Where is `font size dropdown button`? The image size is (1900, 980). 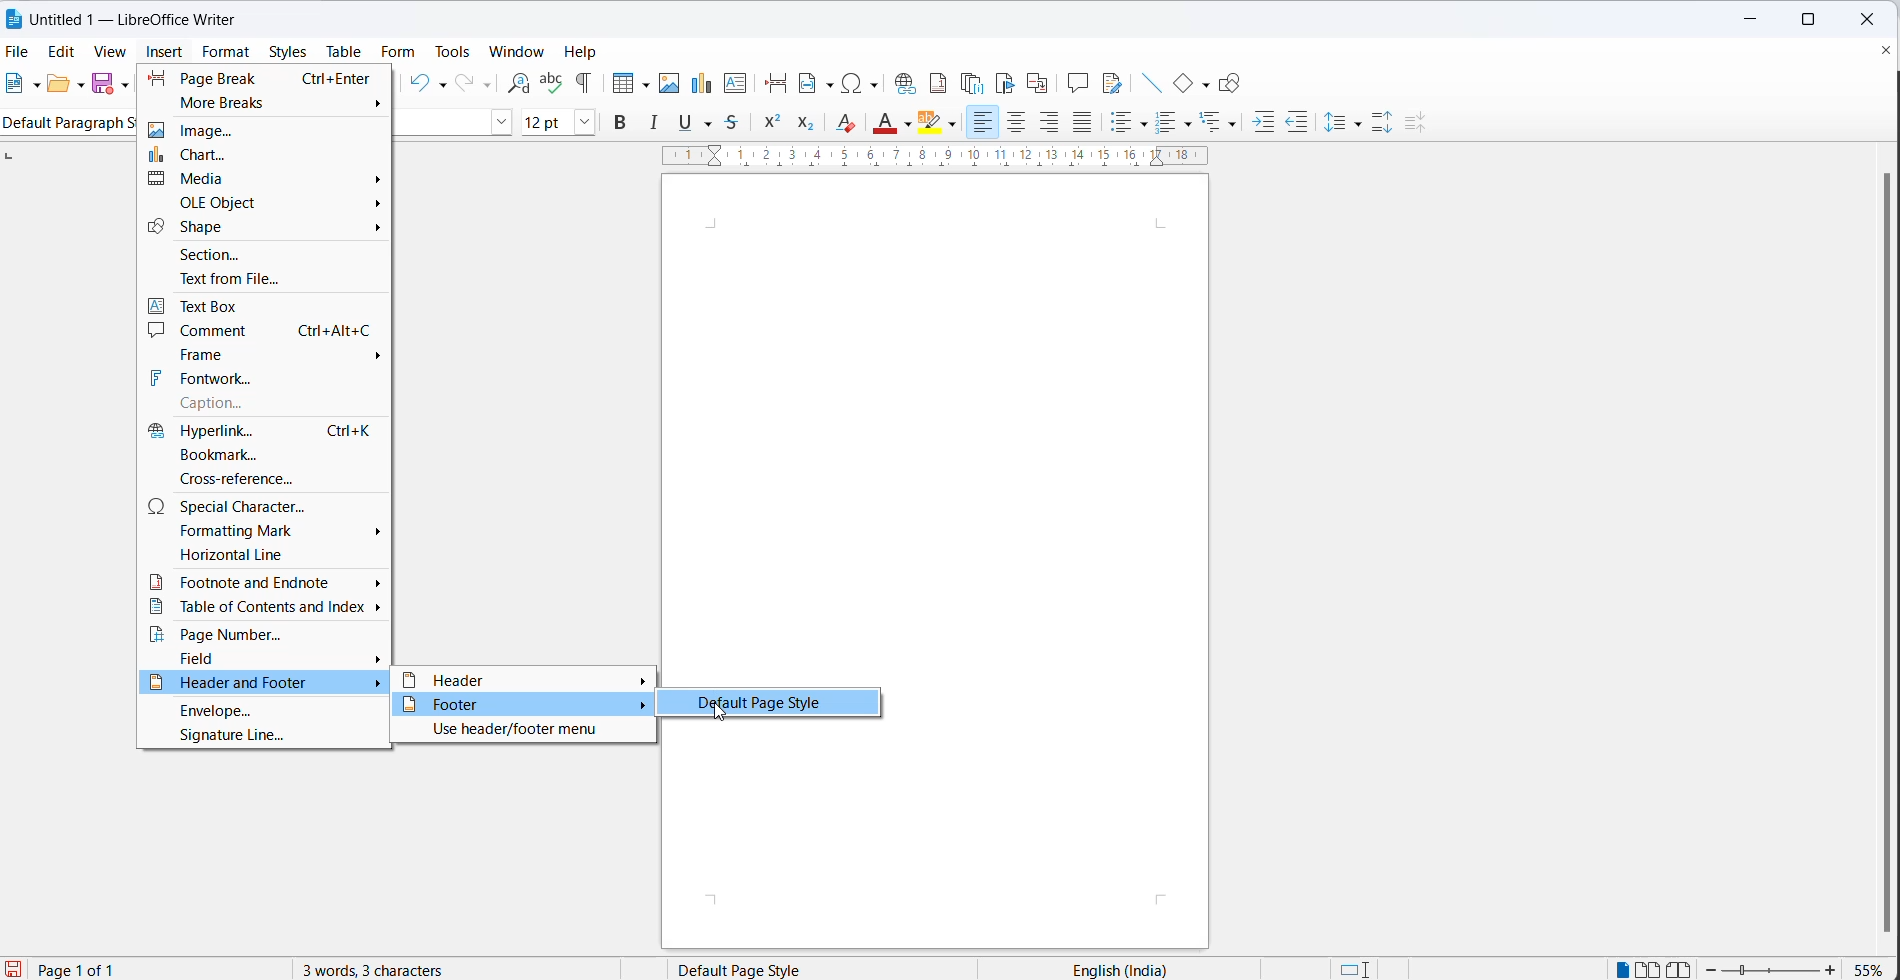
font size dropdown button is located at coordinates (584, 122).